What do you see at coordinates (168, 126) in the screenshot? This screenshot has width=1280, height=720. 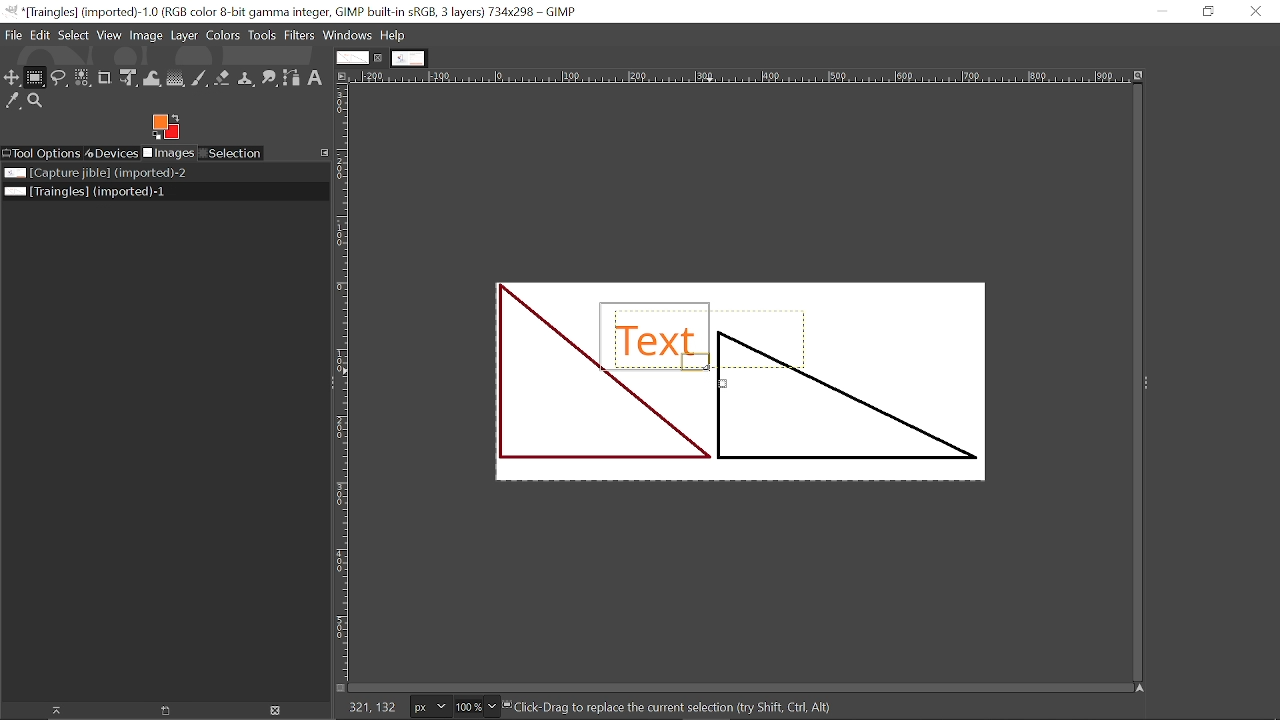 I see `Foreground color` at bounding box center [168, 126].